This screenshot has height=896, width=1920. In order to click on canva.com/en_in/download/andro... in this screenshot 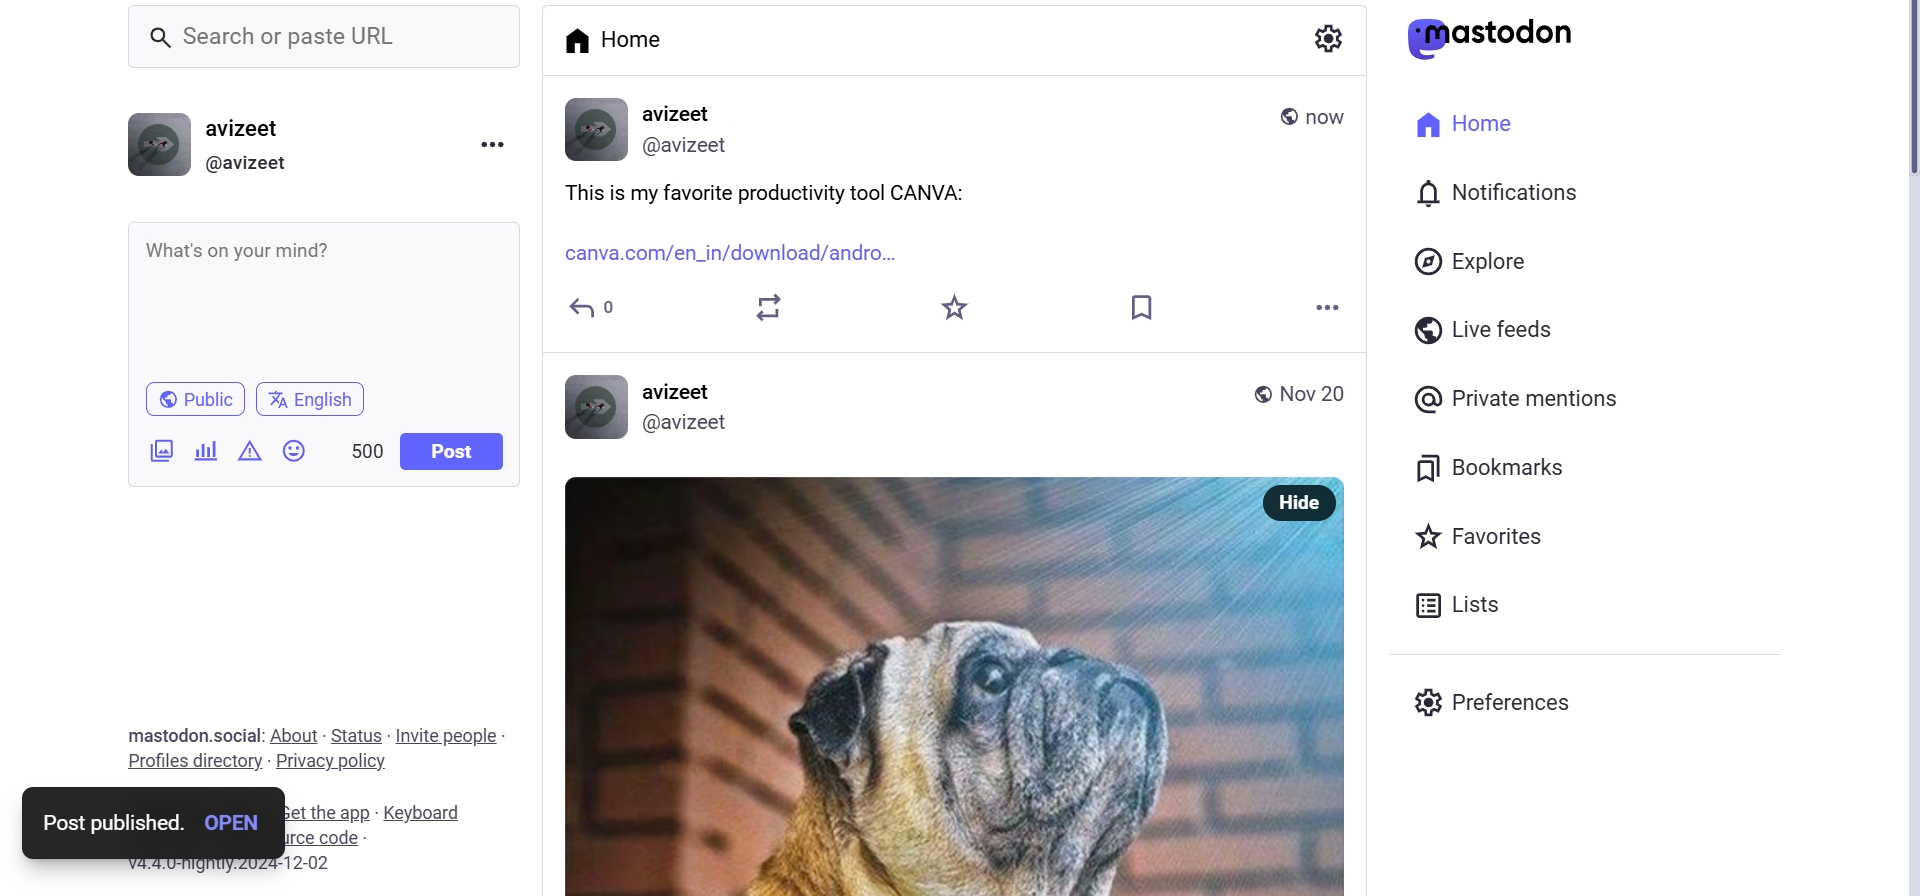, I will do `click(739, 255)`.